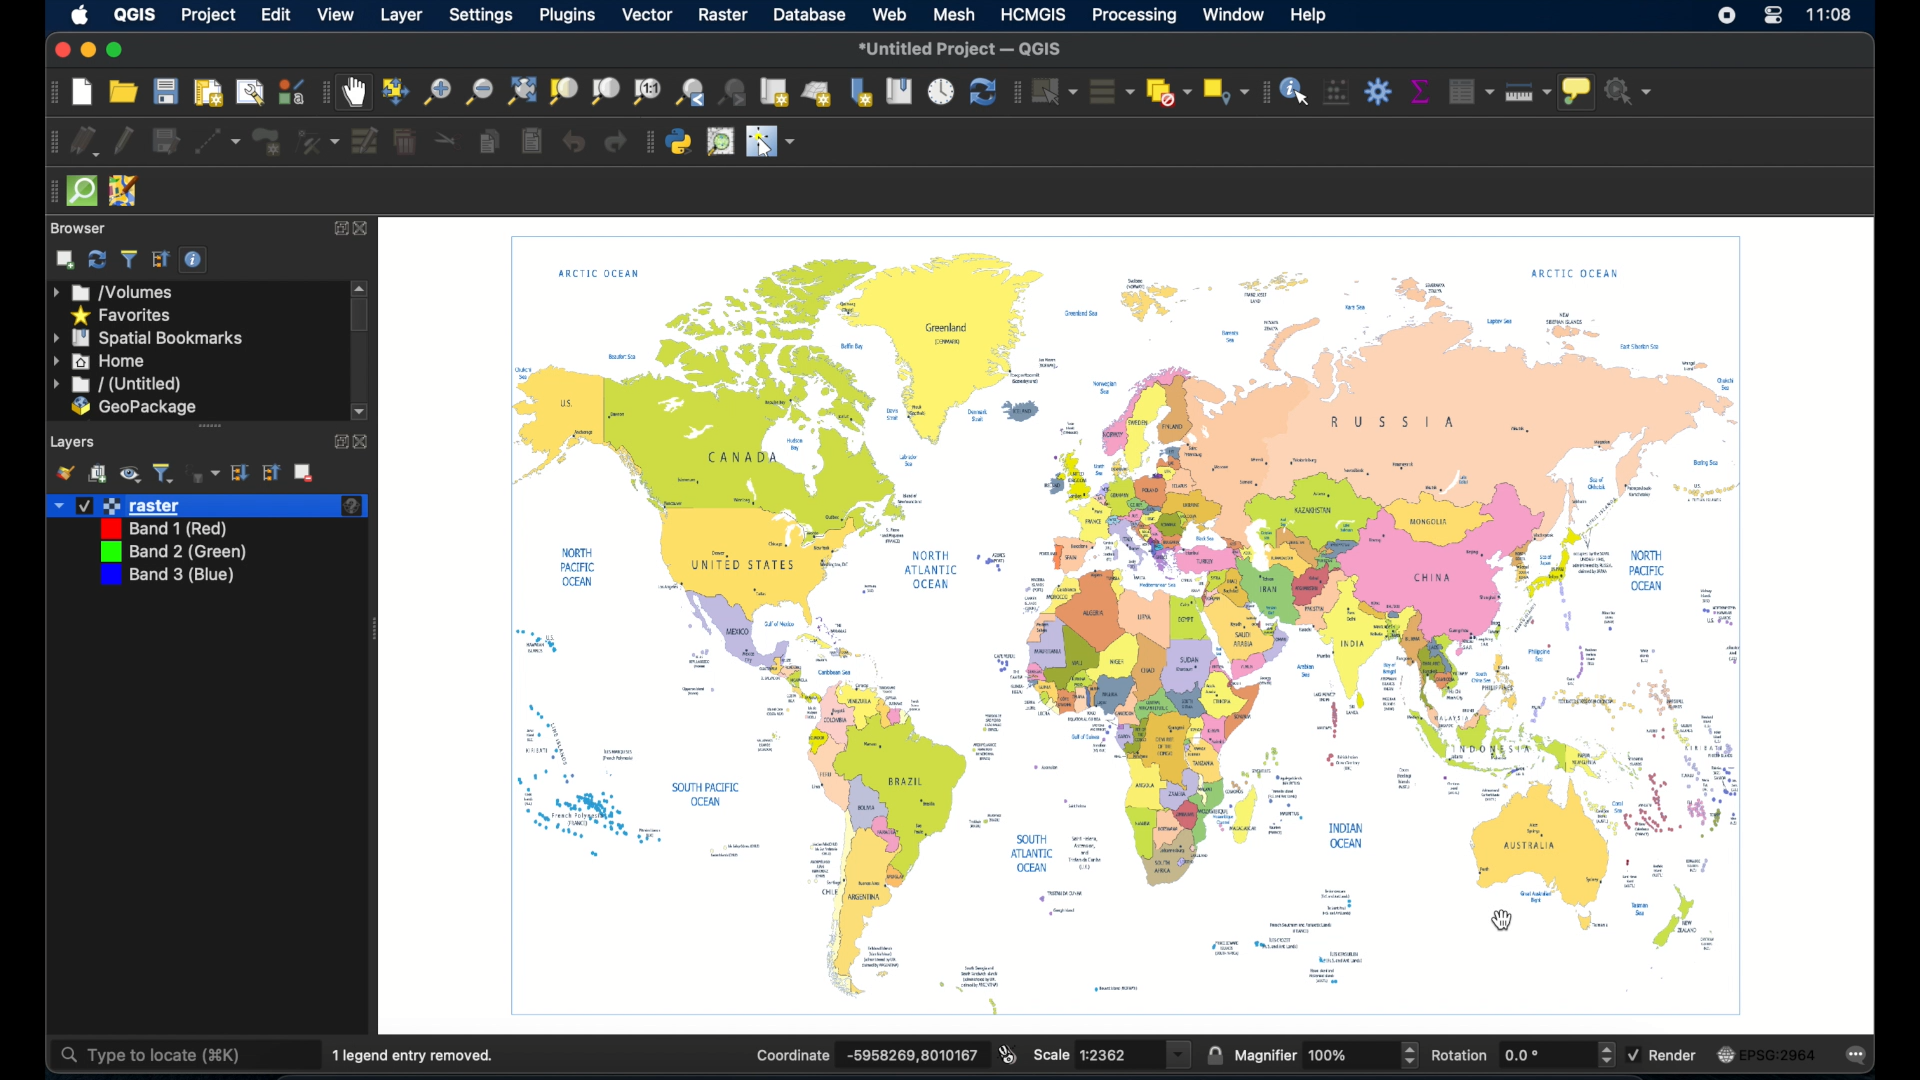  What do you see at coordinates (209, 92) in the screenshot?
I see `new print layout` at bounding box center [209, 92].